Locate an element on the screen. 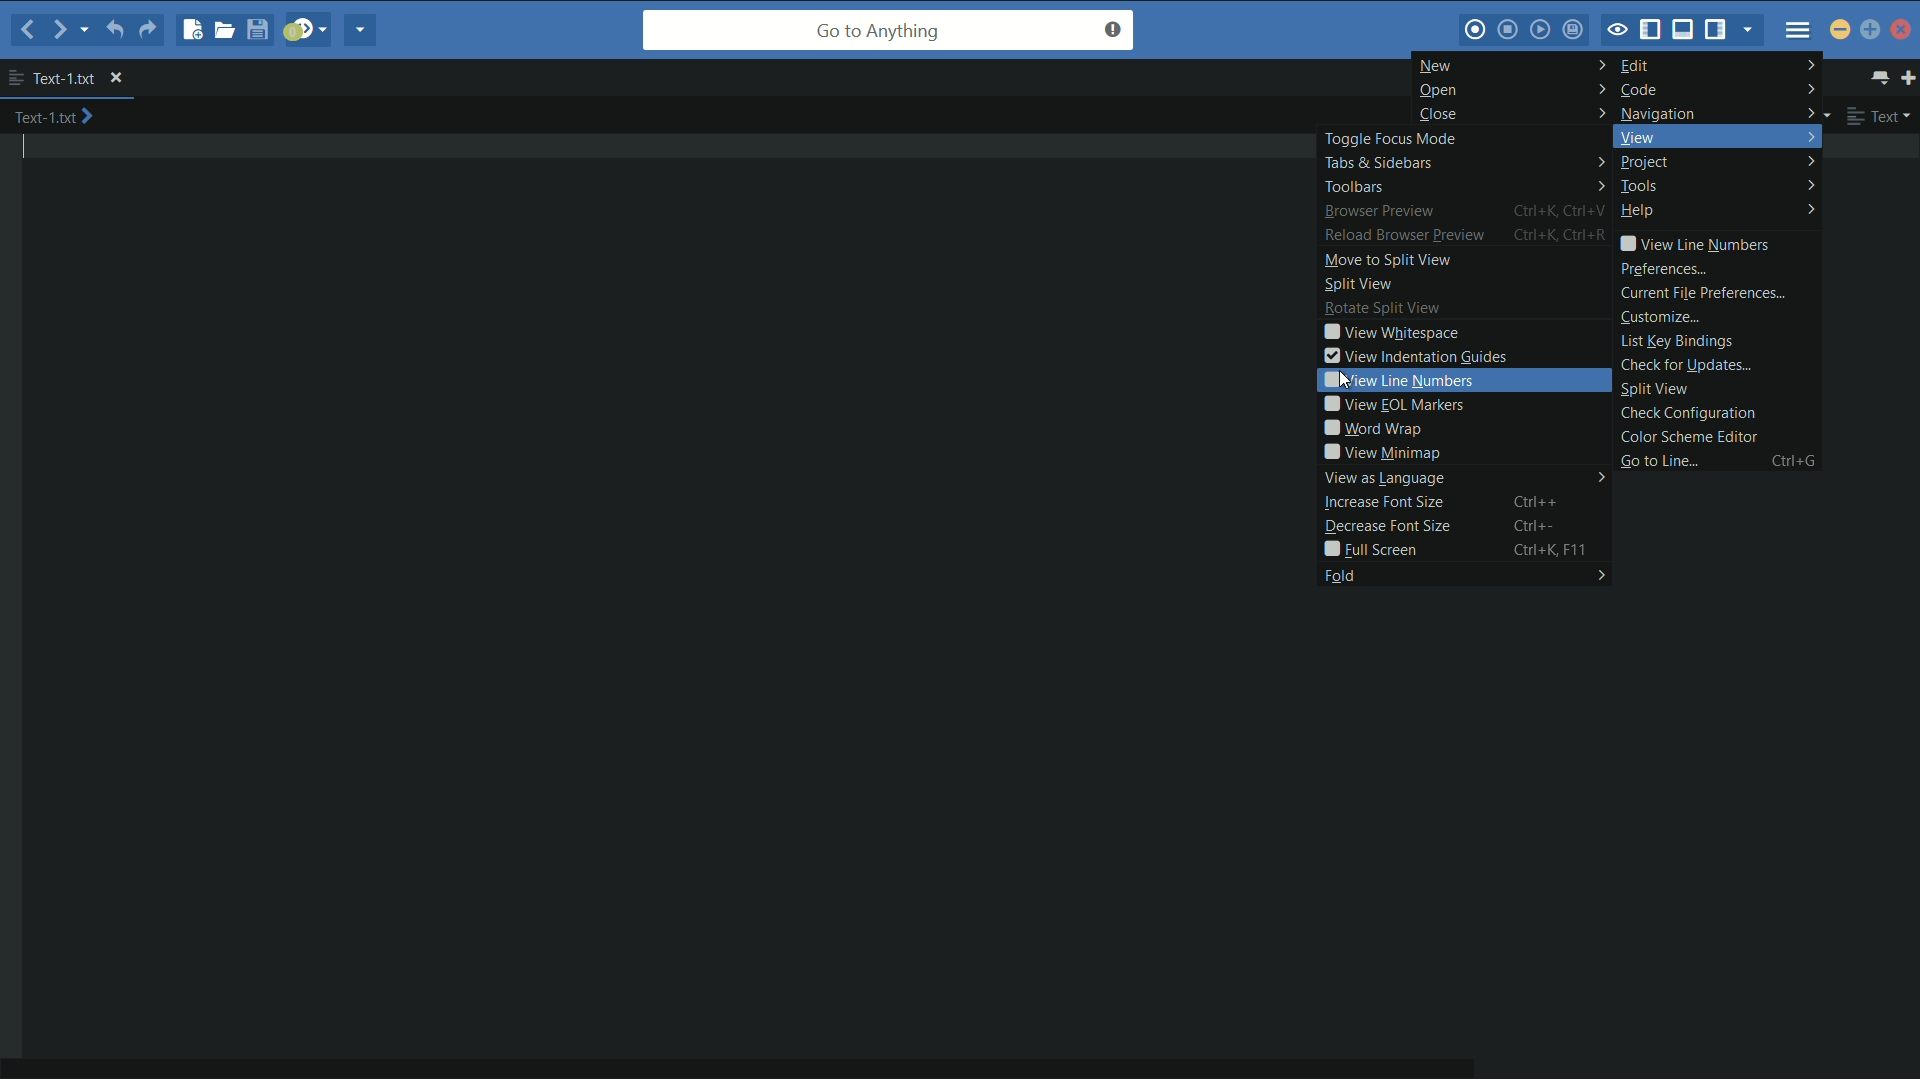 The image size is (1920, 1080). work space is located at coordinates (685, 588).